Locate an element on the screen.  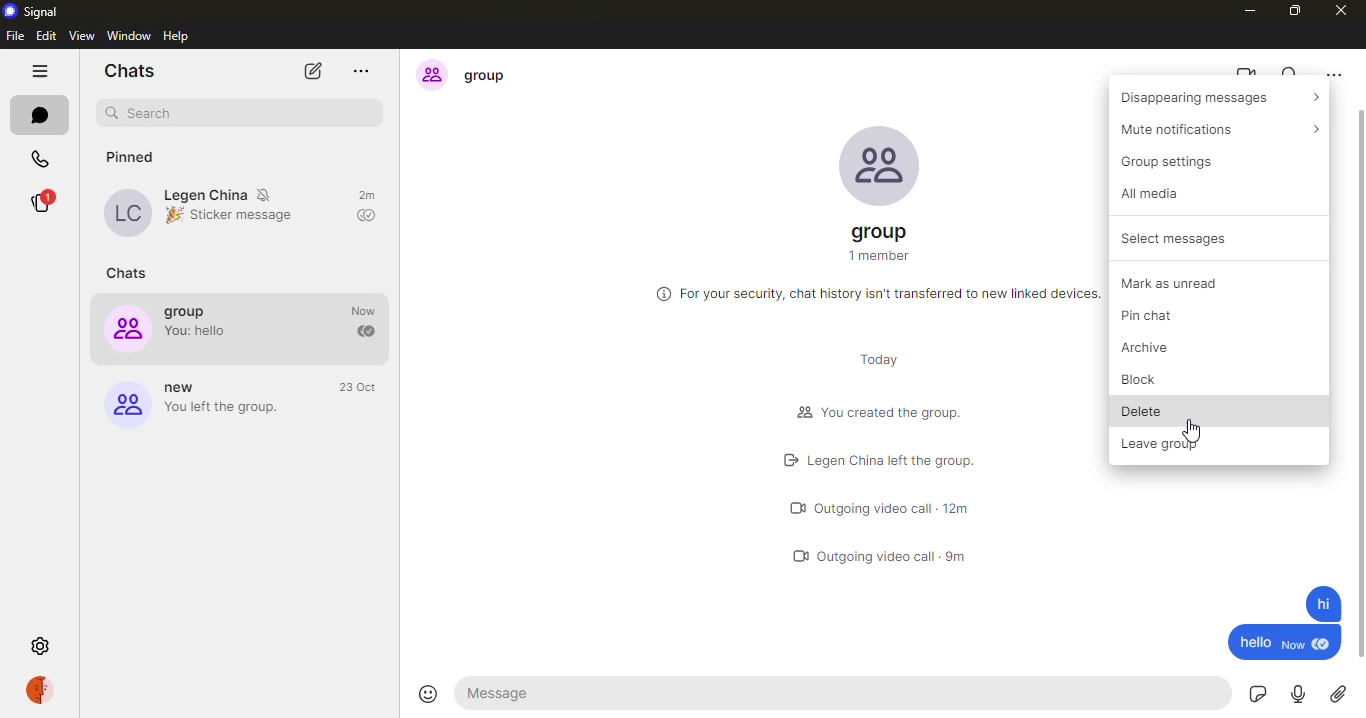
chats is located at coordinates (128, 72).